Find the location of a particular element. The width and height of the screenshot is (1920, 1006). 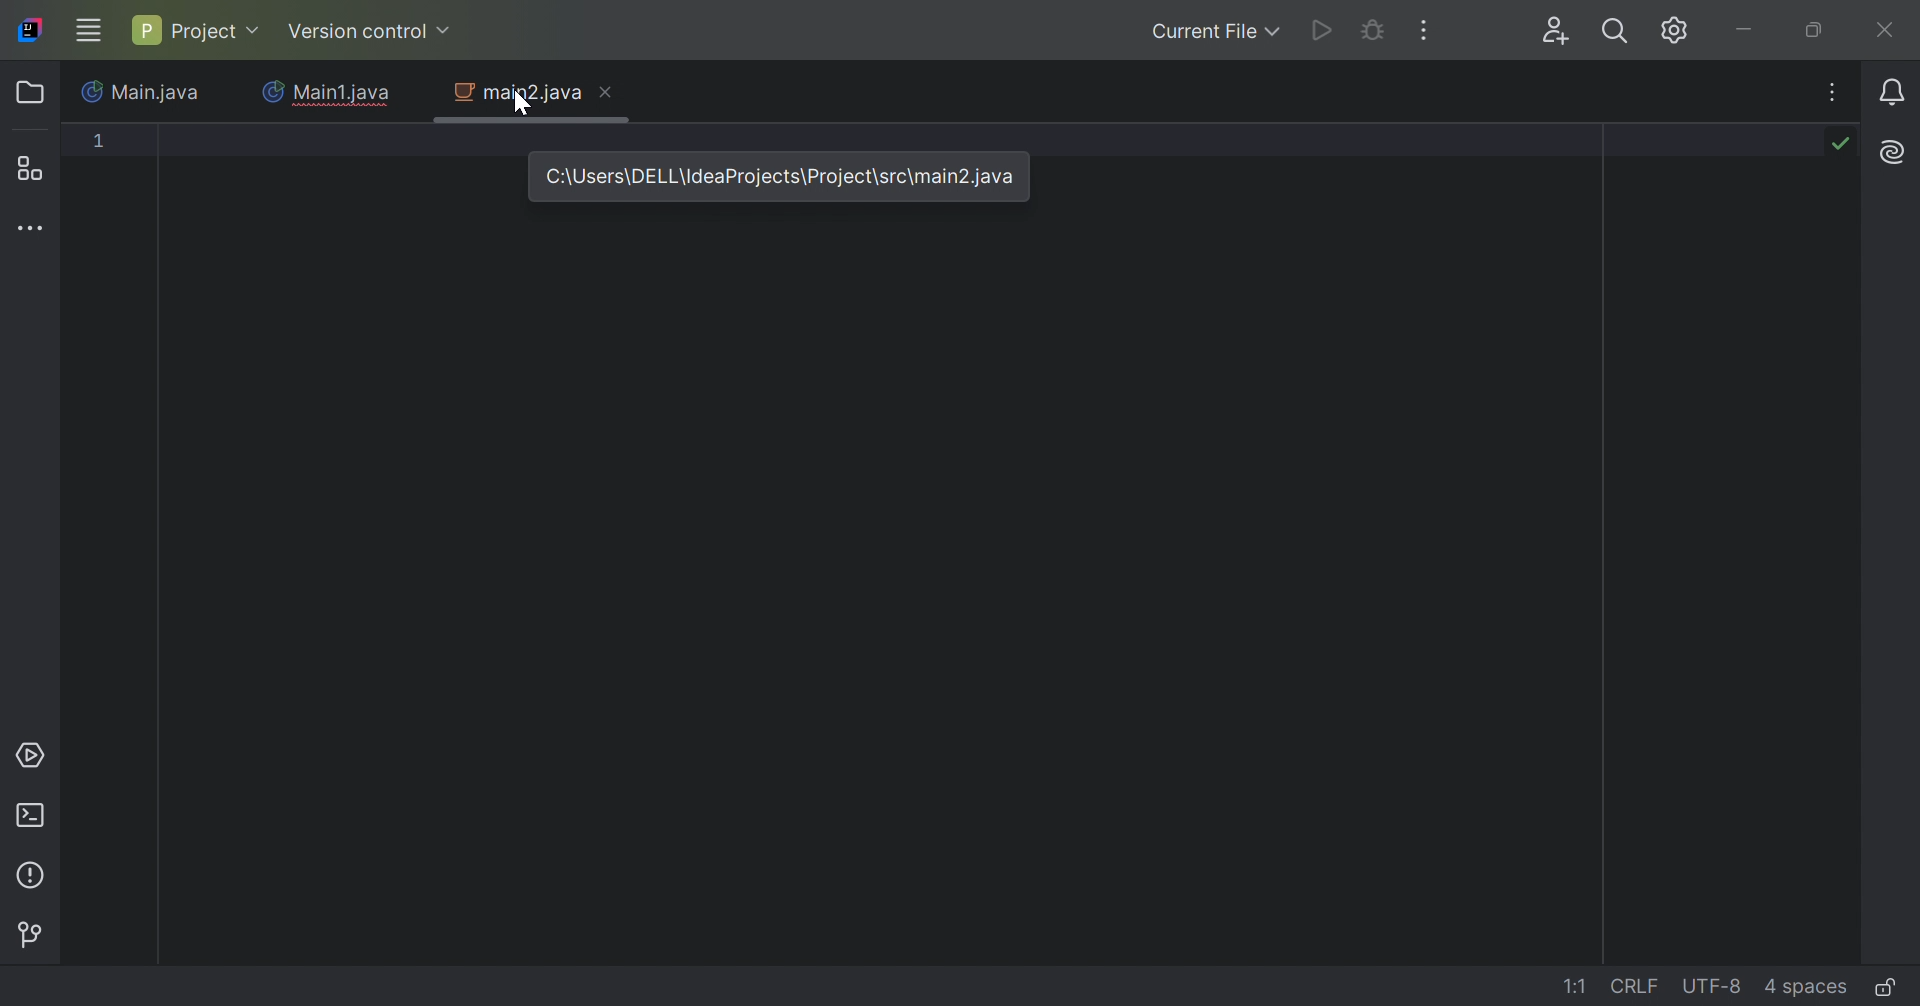

Recent Files Tab Actions, and More is located at coordinates (1835, 93).